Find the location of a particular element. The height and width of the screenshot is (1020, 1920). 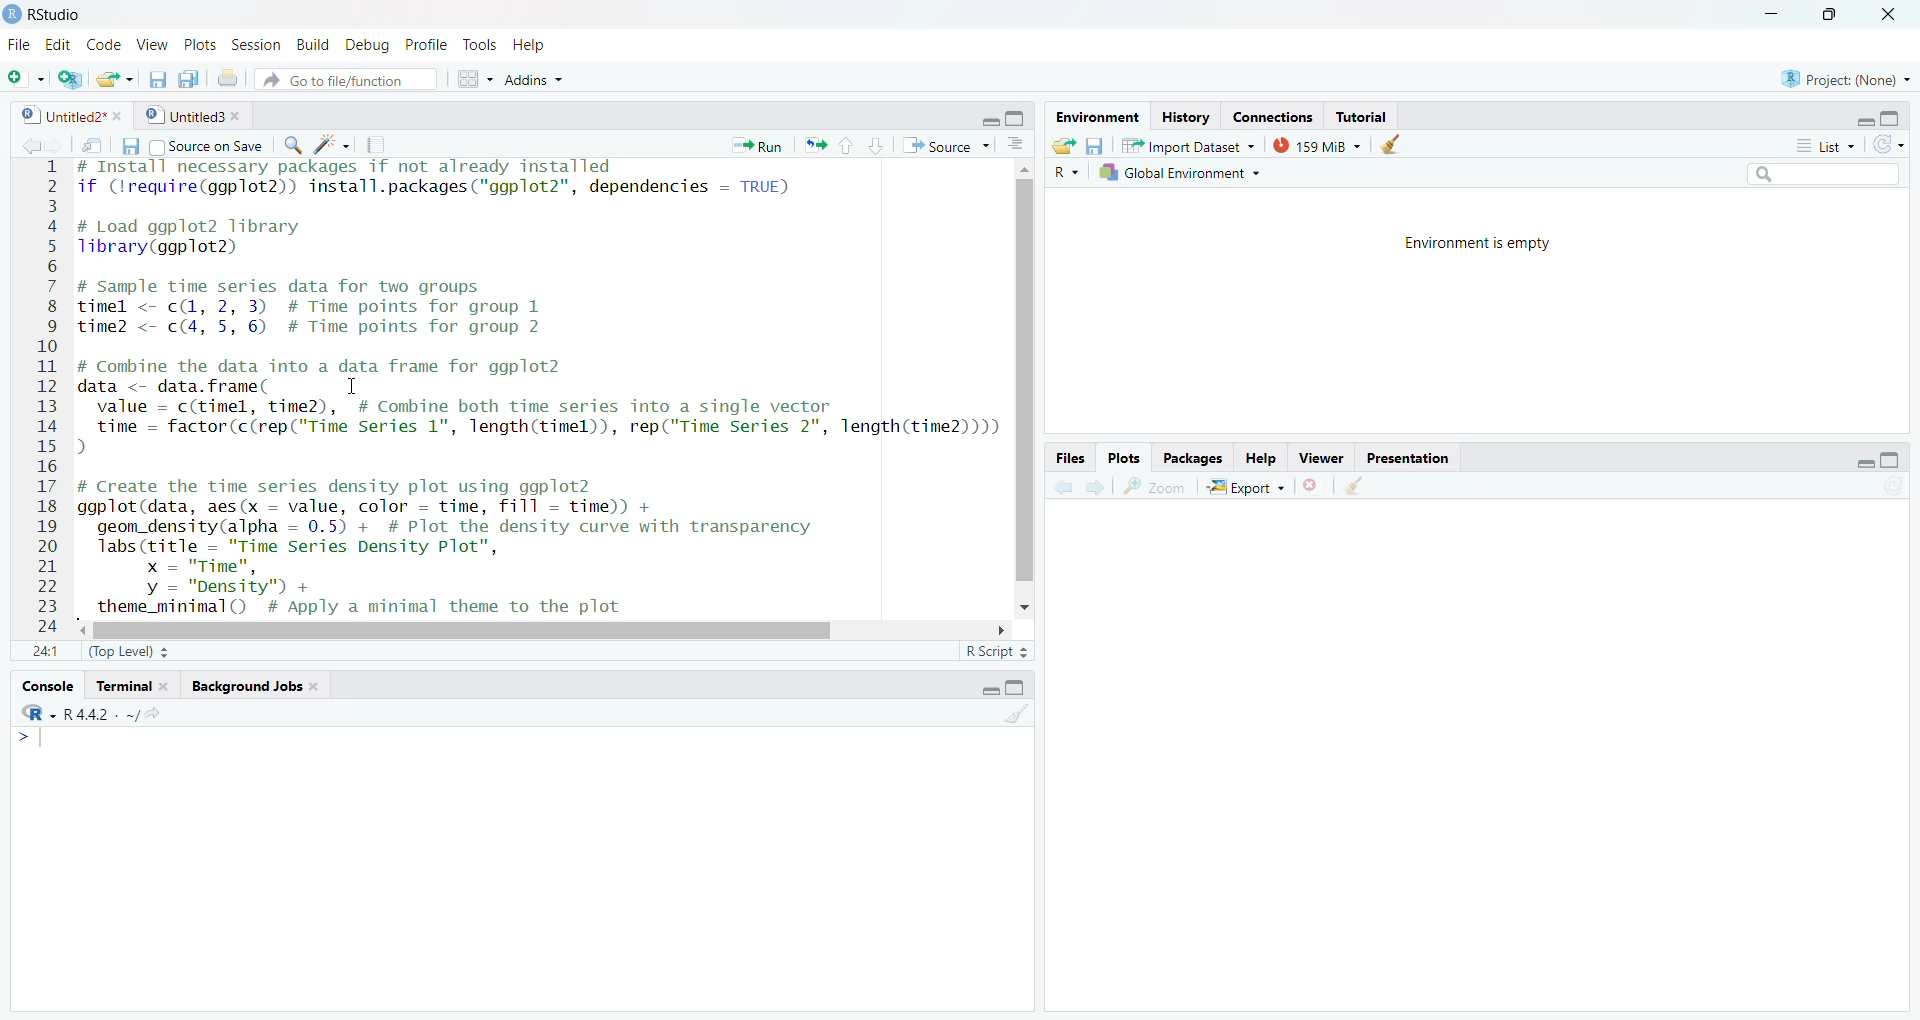

Maximize is located at coordinates (1018, 119).